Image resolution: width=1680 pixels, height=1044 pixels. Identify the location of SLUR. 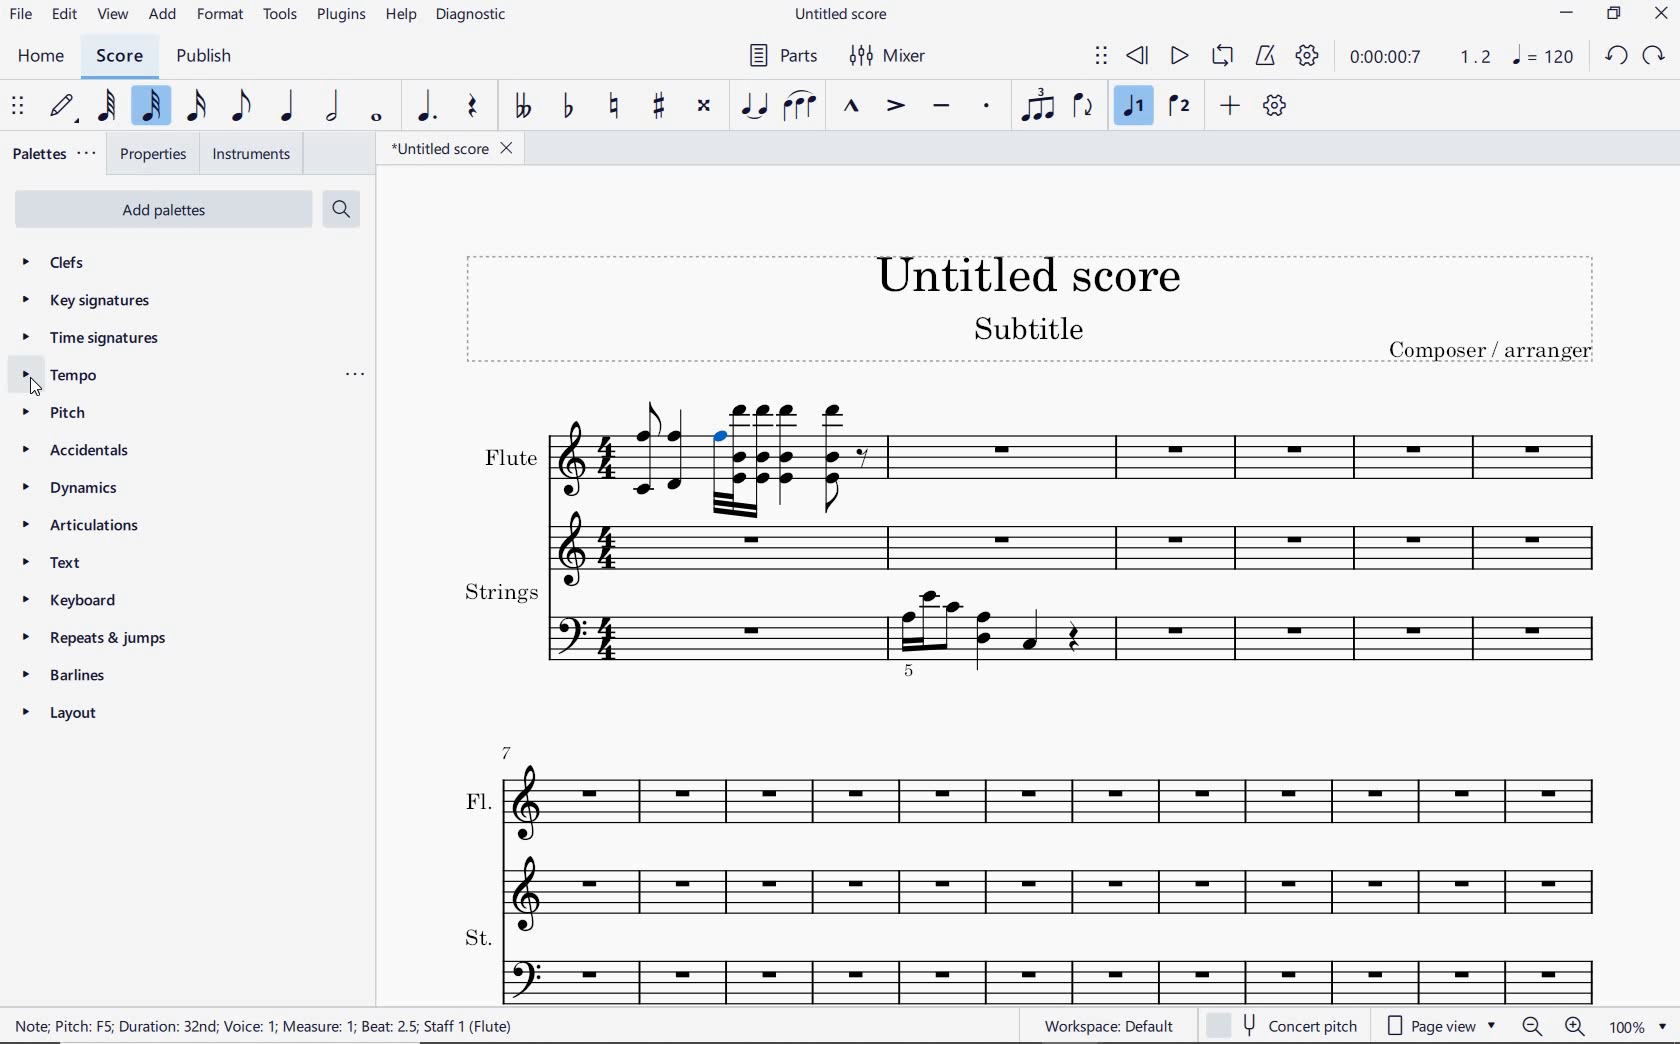
(799, 107).